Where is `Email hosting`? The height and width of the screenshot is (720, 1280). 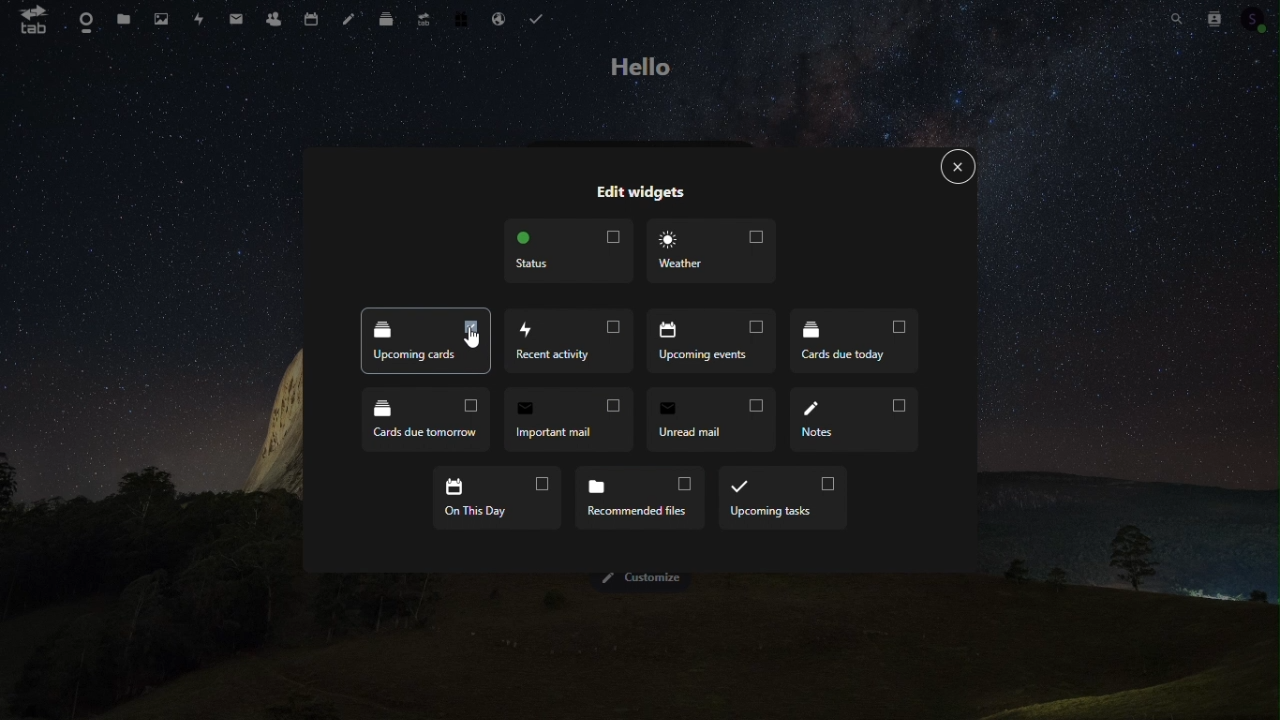 Email hosting is located at coordinates (497, 20).